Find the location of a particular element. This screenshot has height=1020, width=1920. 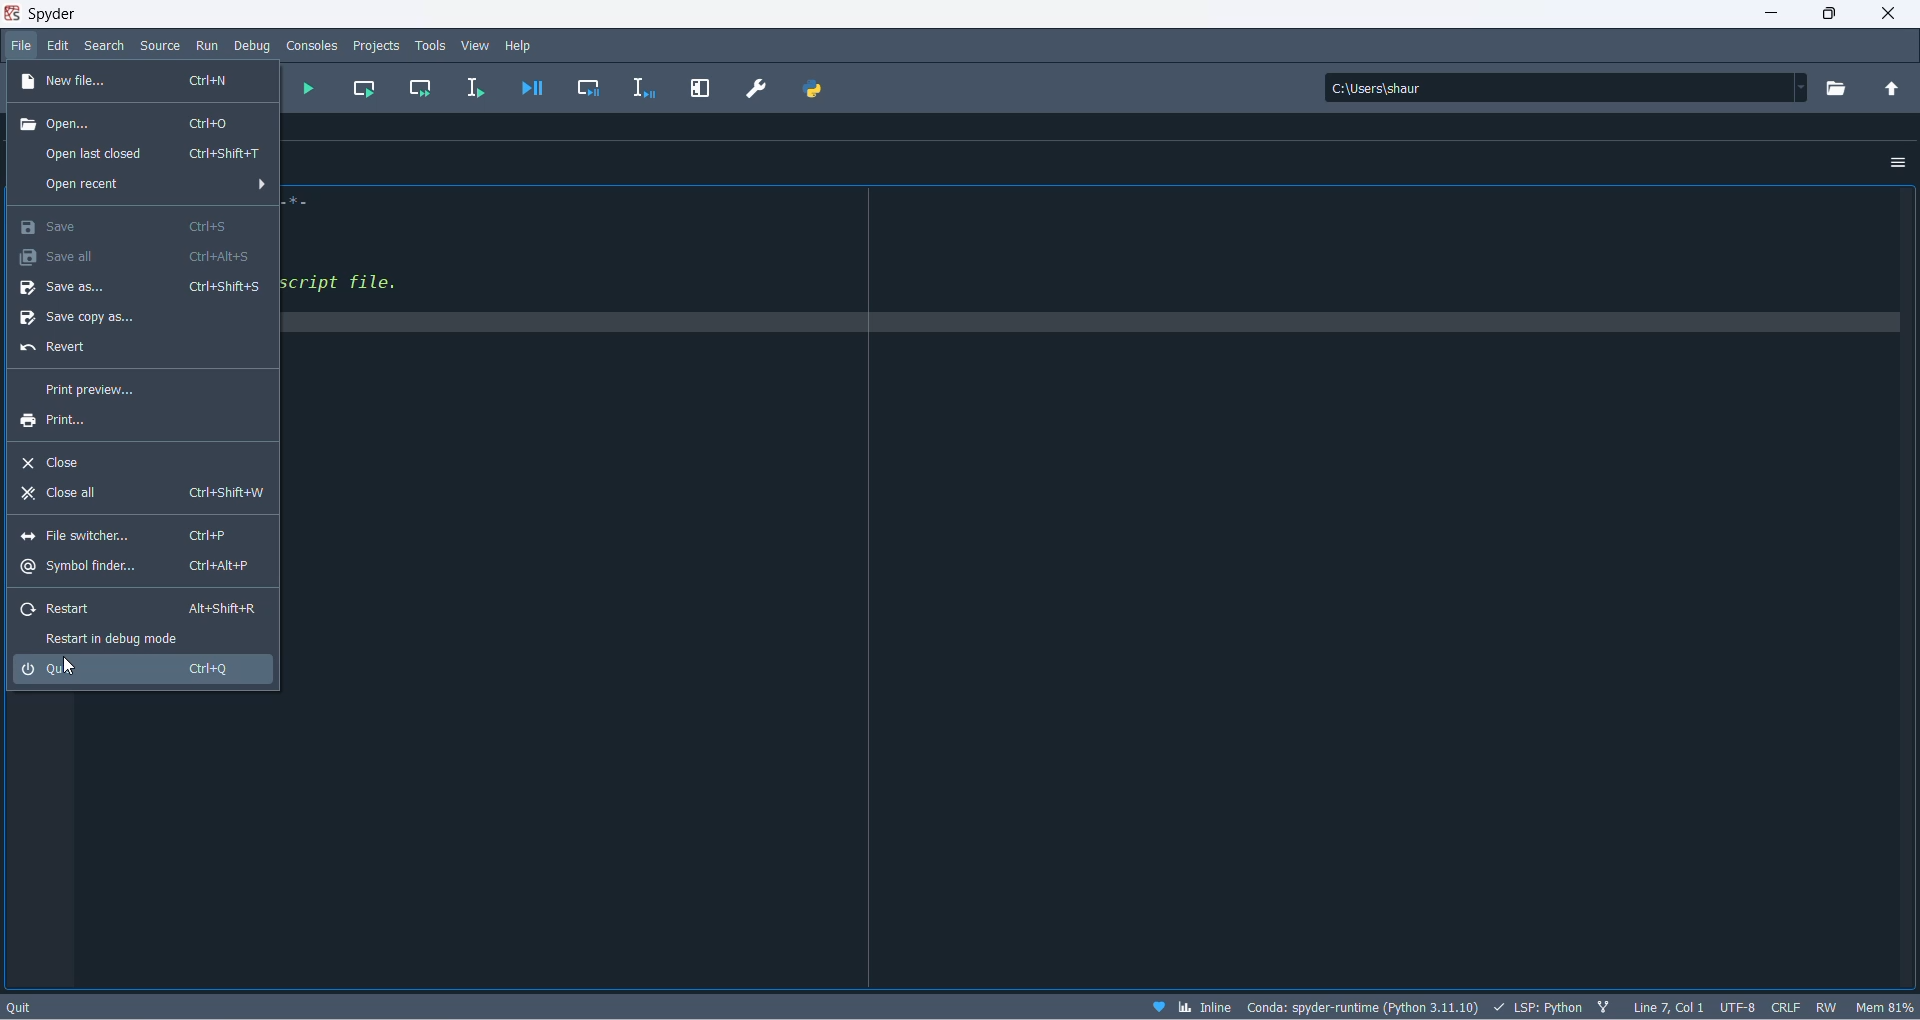

debug selection or current line is located at coordinates (645, 91).